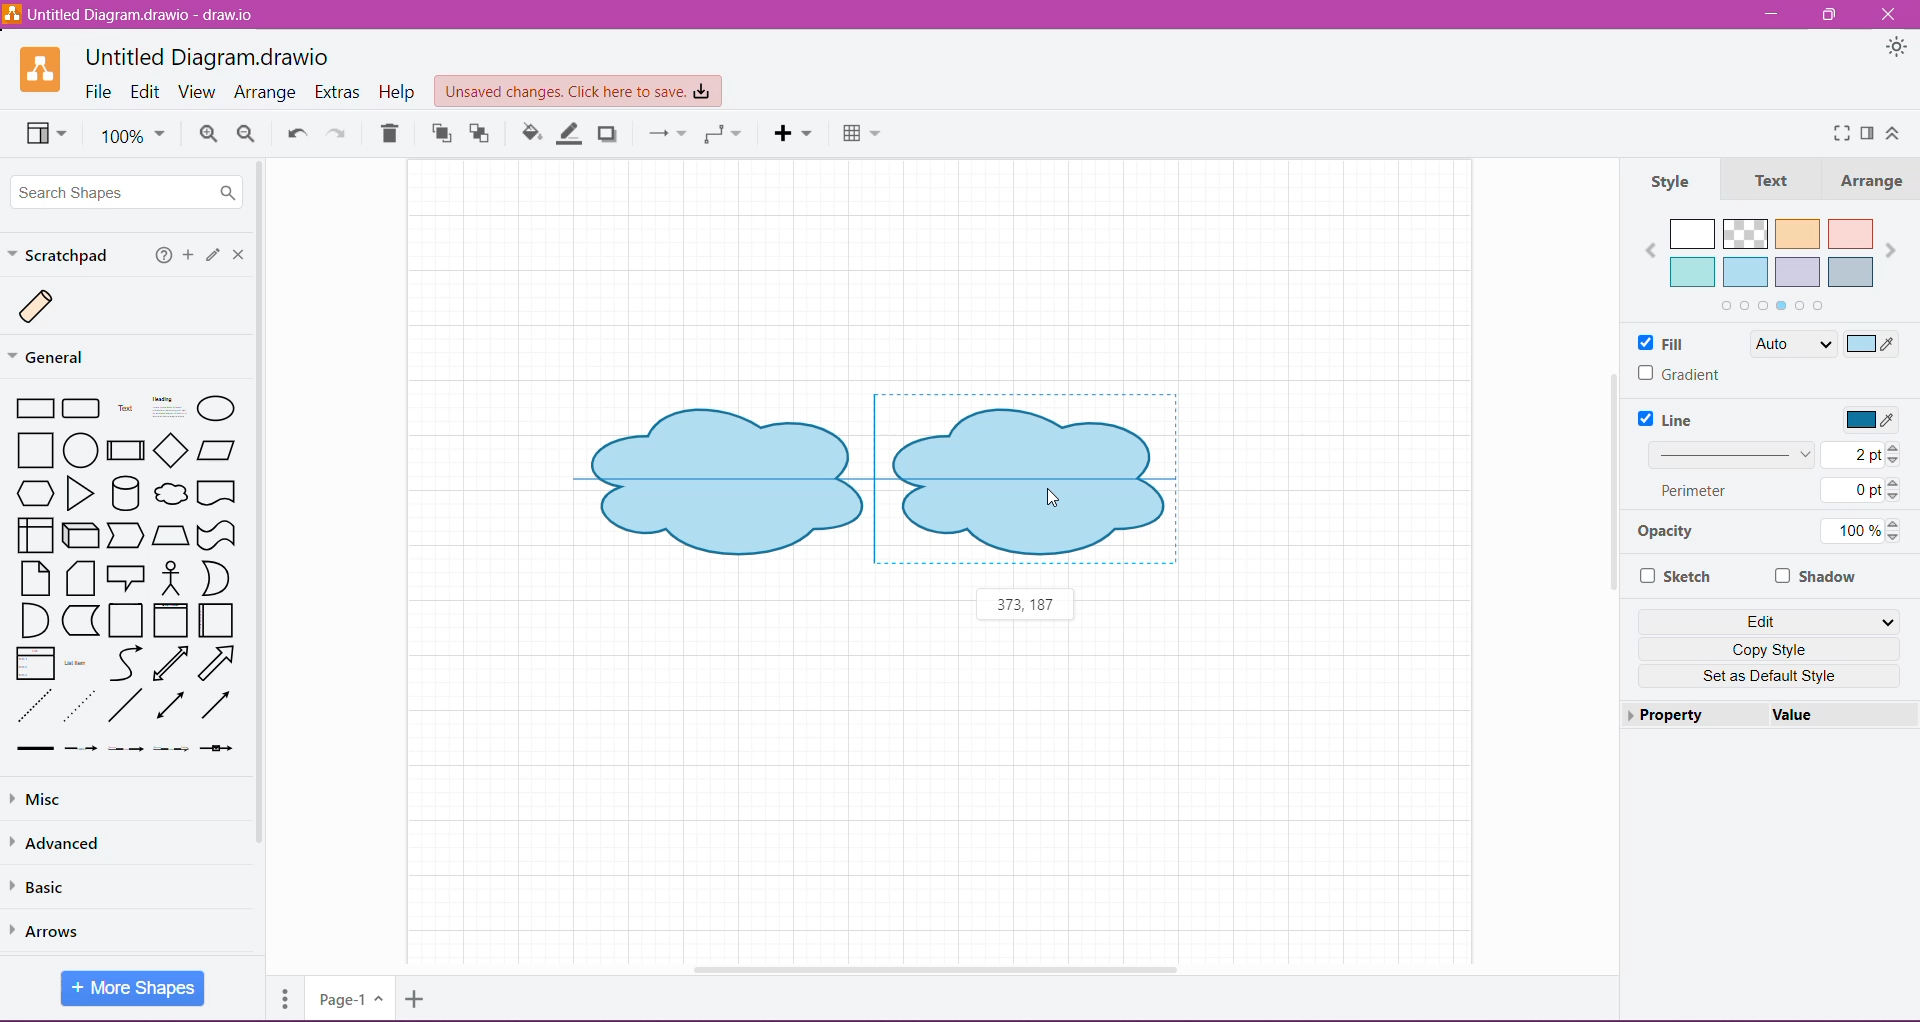  What do you see at coordinates (1873, 421) in the screenshot?
I see `Select Line Color` at bounding box center [1873, 421].